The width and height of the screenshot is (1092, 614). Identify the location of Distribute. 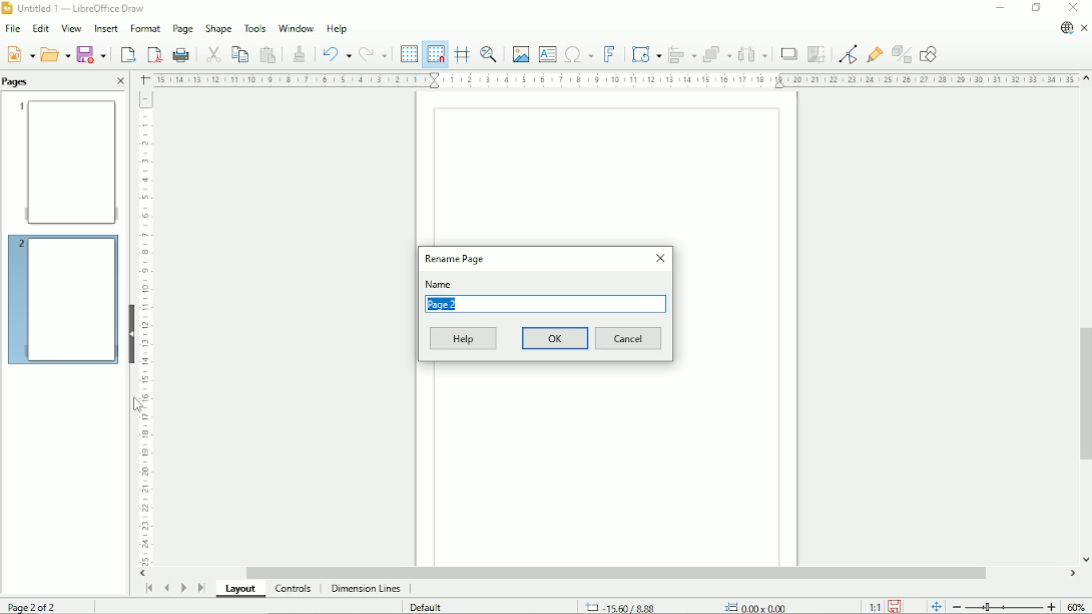
(753, 55).